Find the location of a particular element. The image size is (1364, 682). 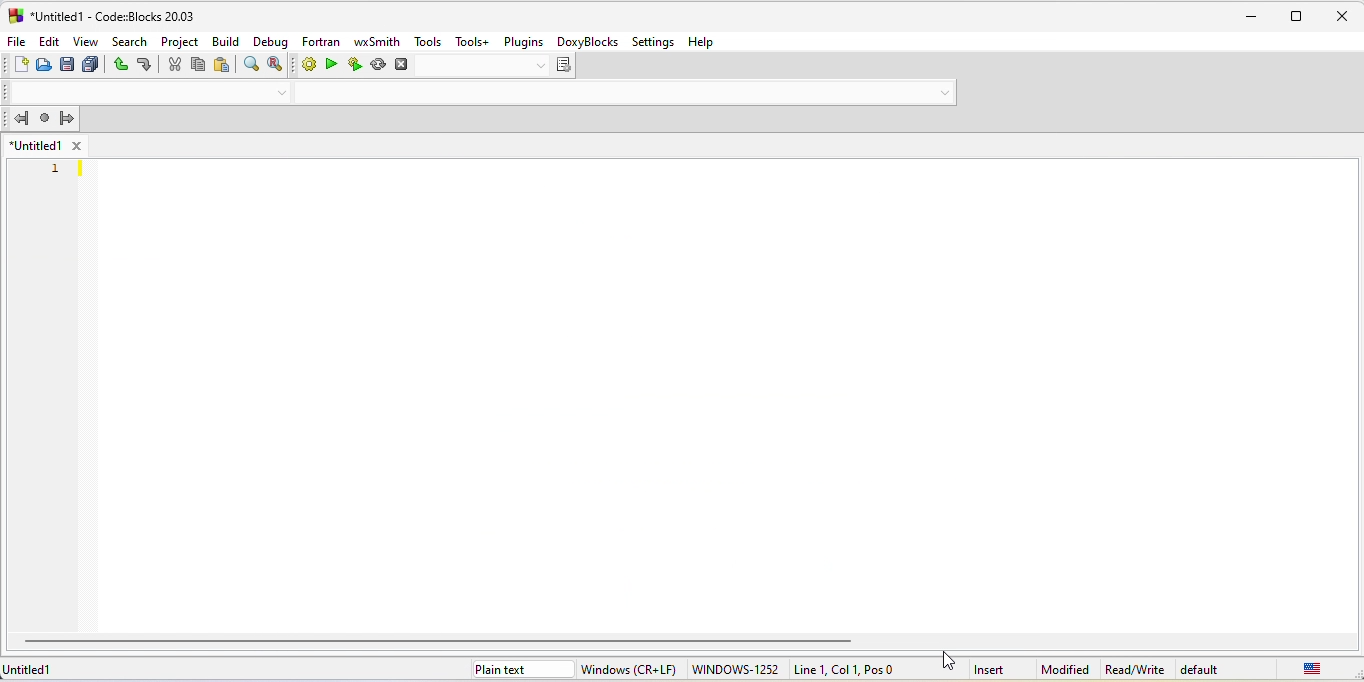

tools+ is located at coordinates (468, 40).